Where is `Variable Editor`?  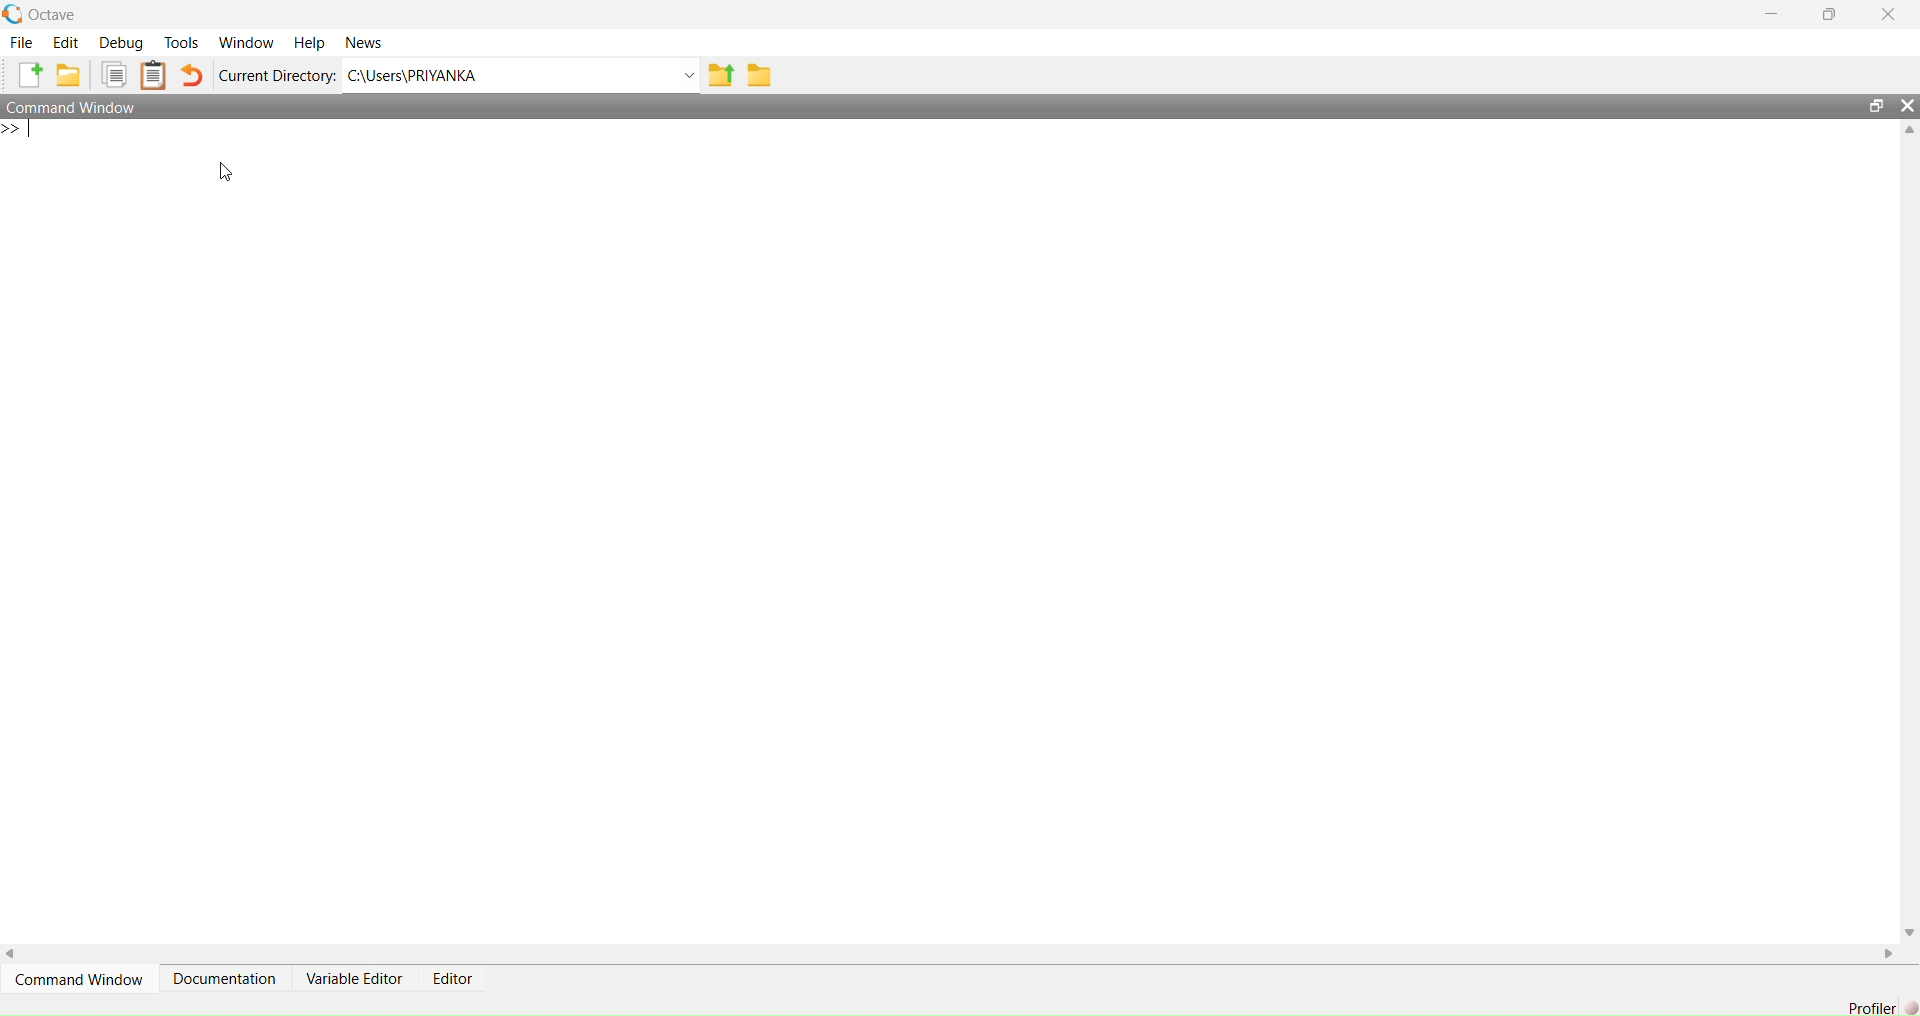
Variable Editor is located at coordinates (356, 979).